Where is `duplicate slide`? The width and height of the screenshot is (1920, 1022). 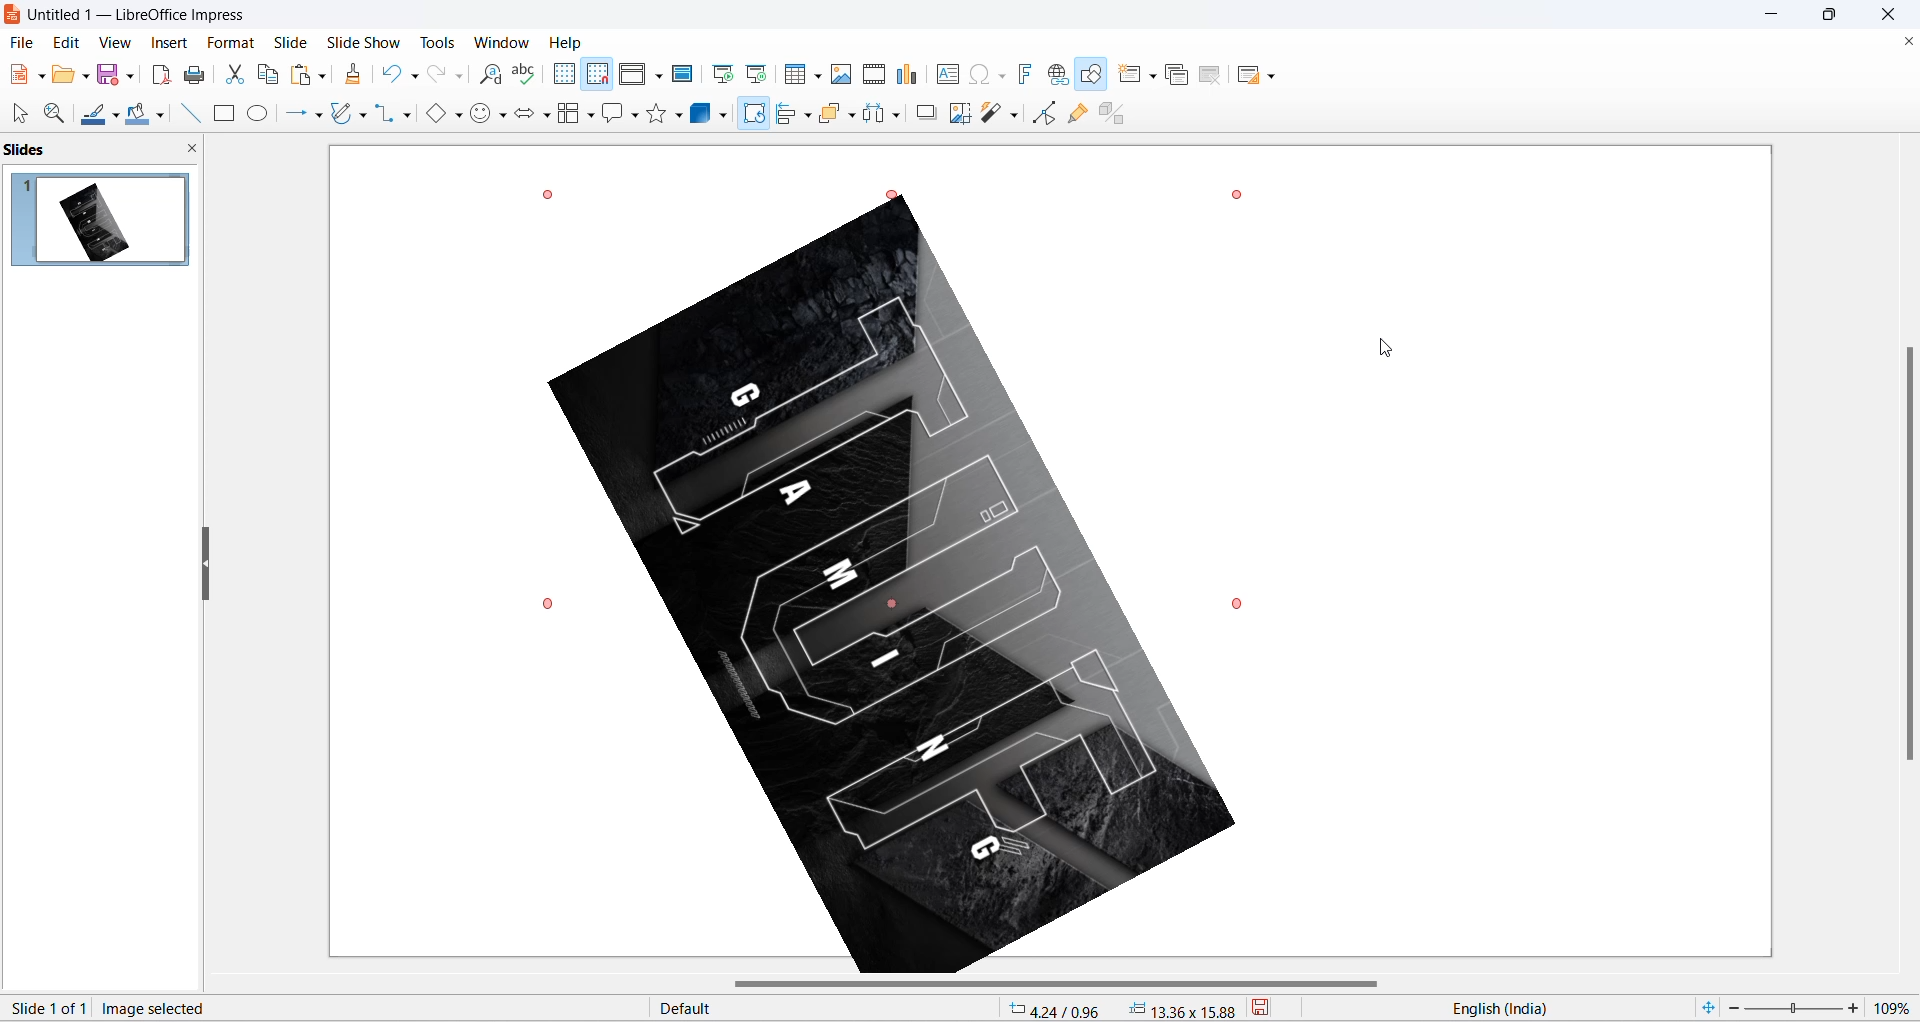
duplicate slide is located at coordinates (1177, 77).